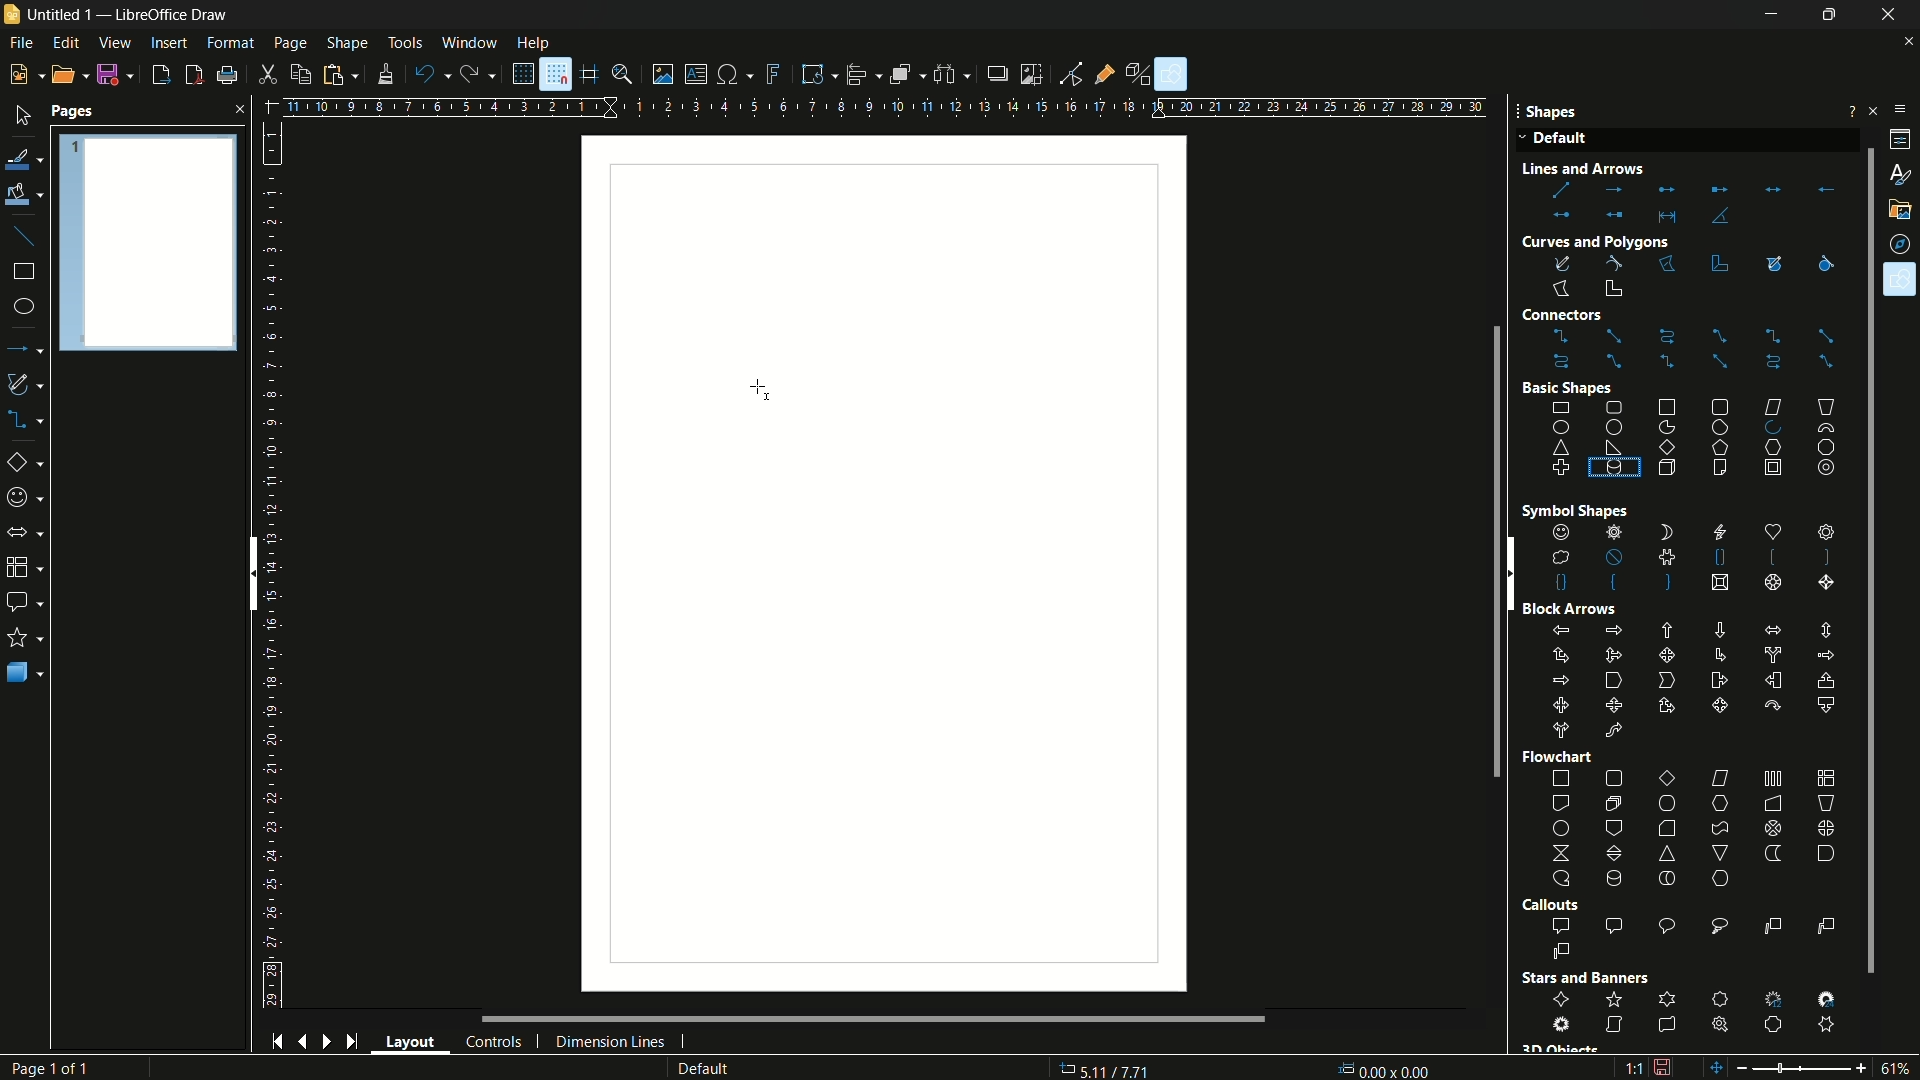 This screenshot has height=1080, width=1920. What do you see at coordinates (411, 1041) in the screenshot?
I see `layout` at bounding box center [411, 1041].